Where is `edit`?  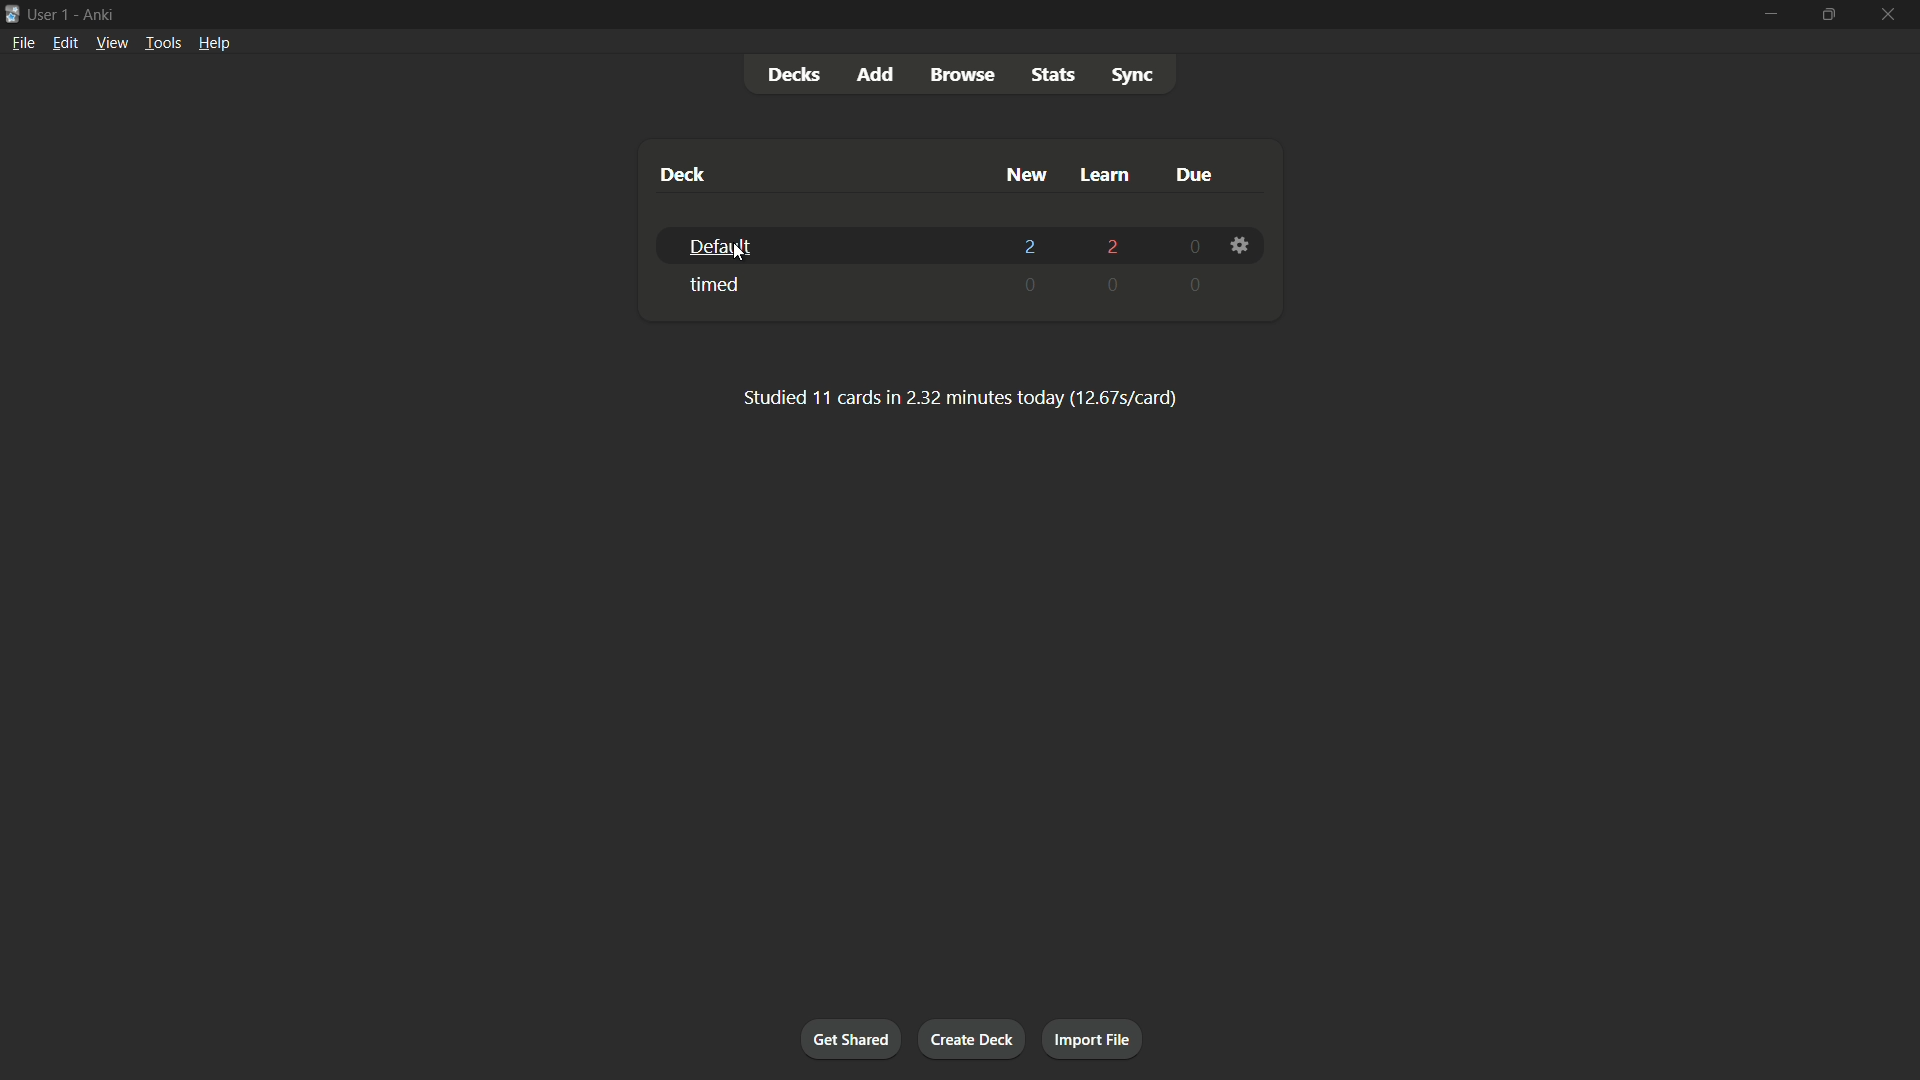 edit is located at coordinates (67, 42).